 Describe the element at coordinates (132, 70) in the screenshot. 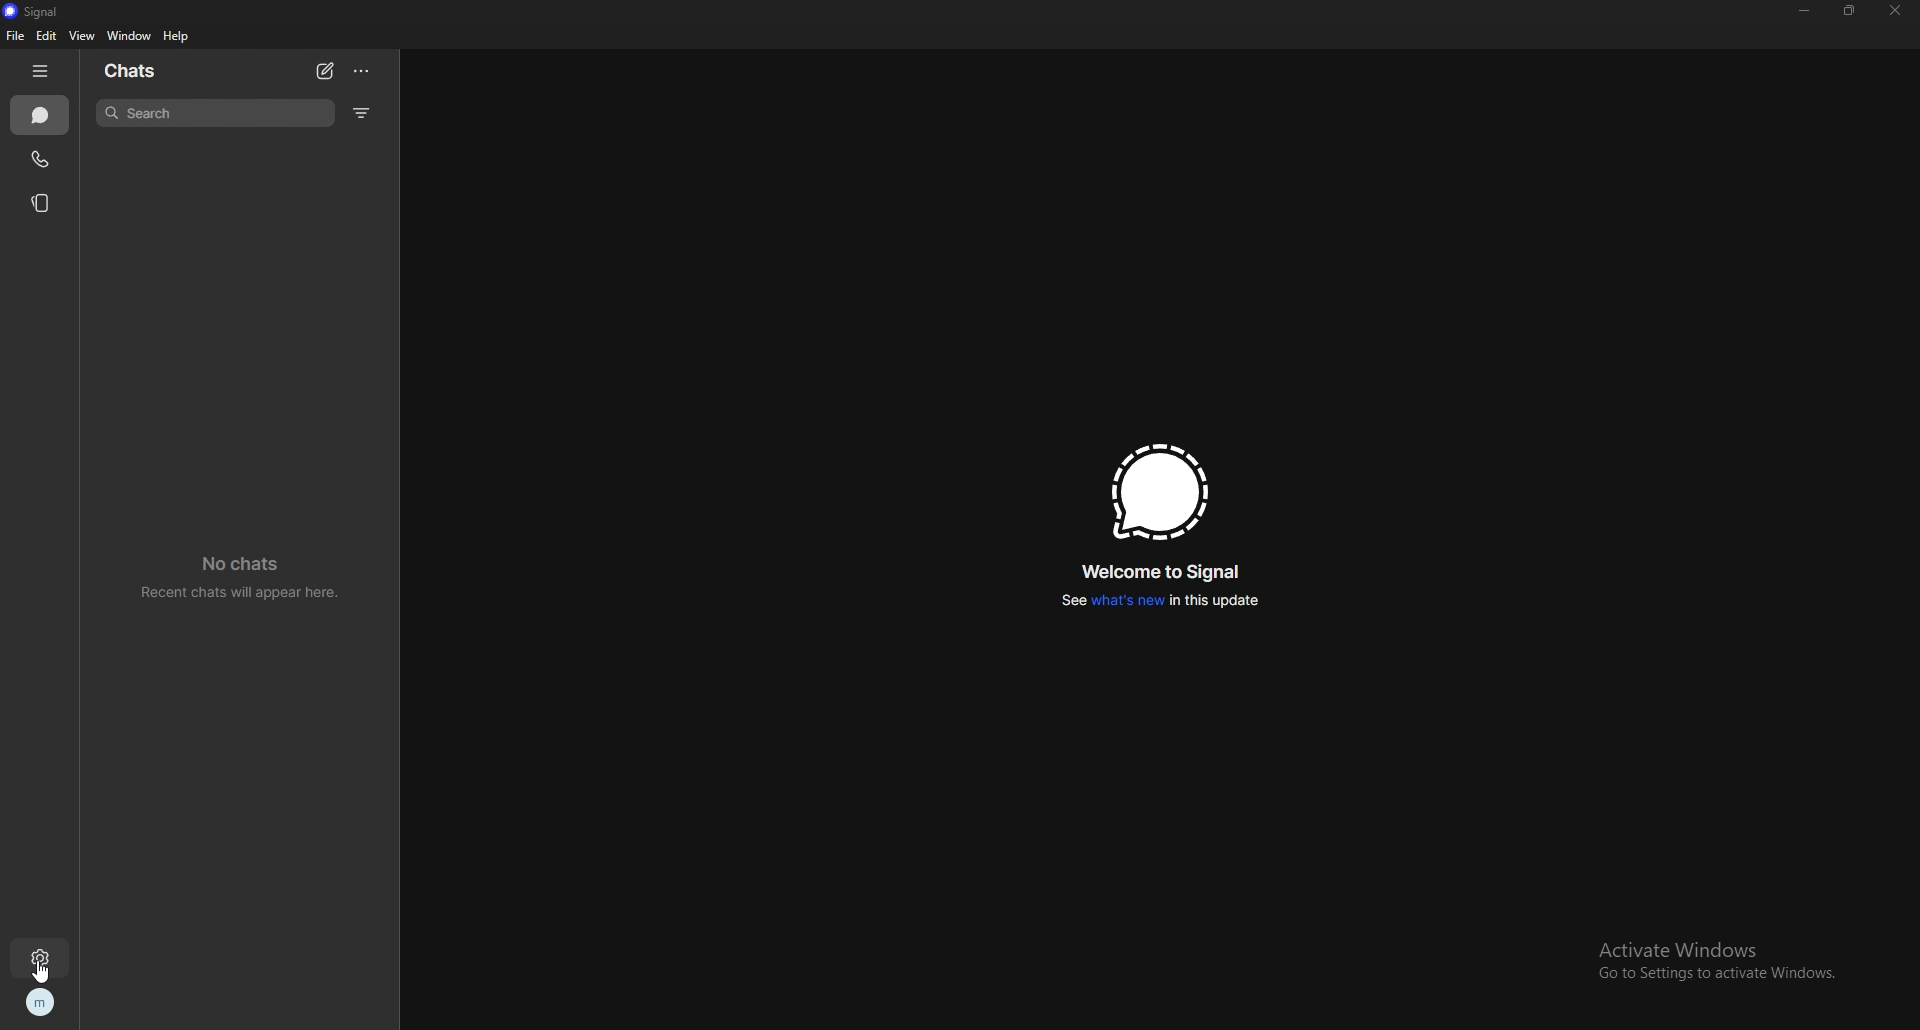

I see `chats` at that location.